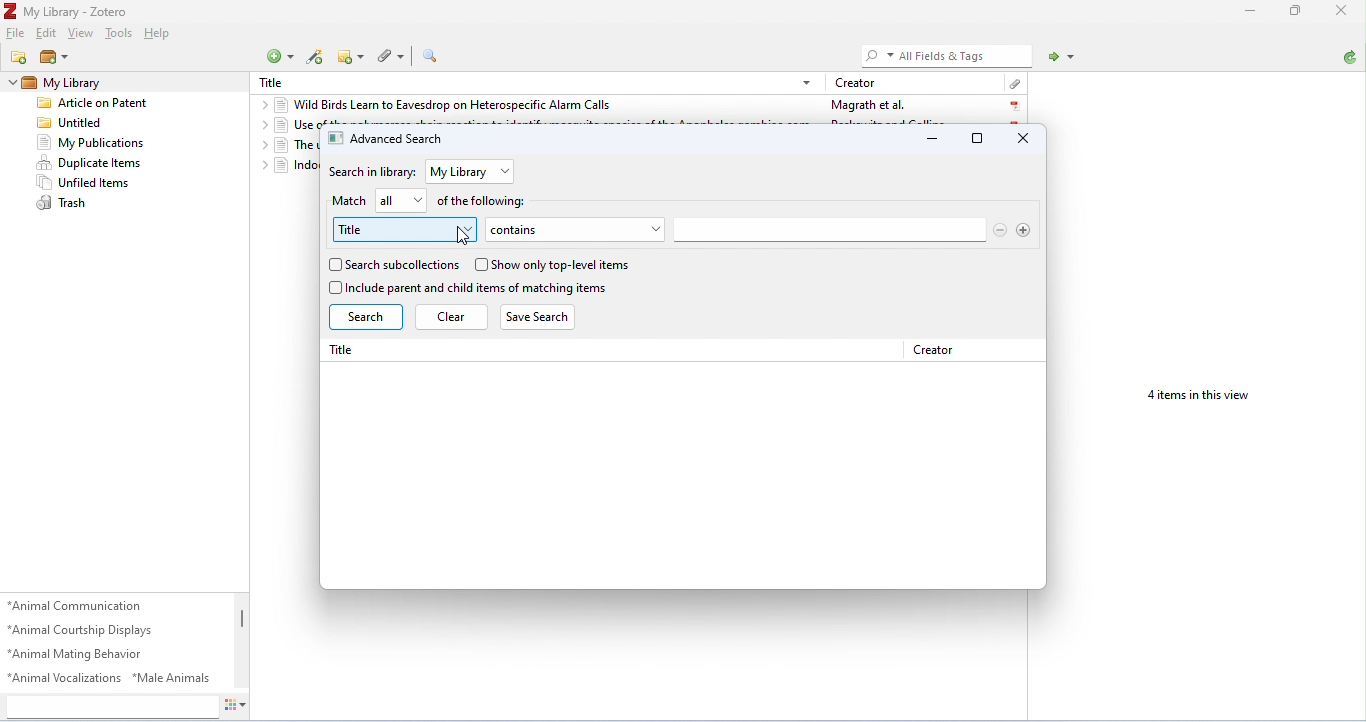  I want to click on drop-down, so click(260, 145).